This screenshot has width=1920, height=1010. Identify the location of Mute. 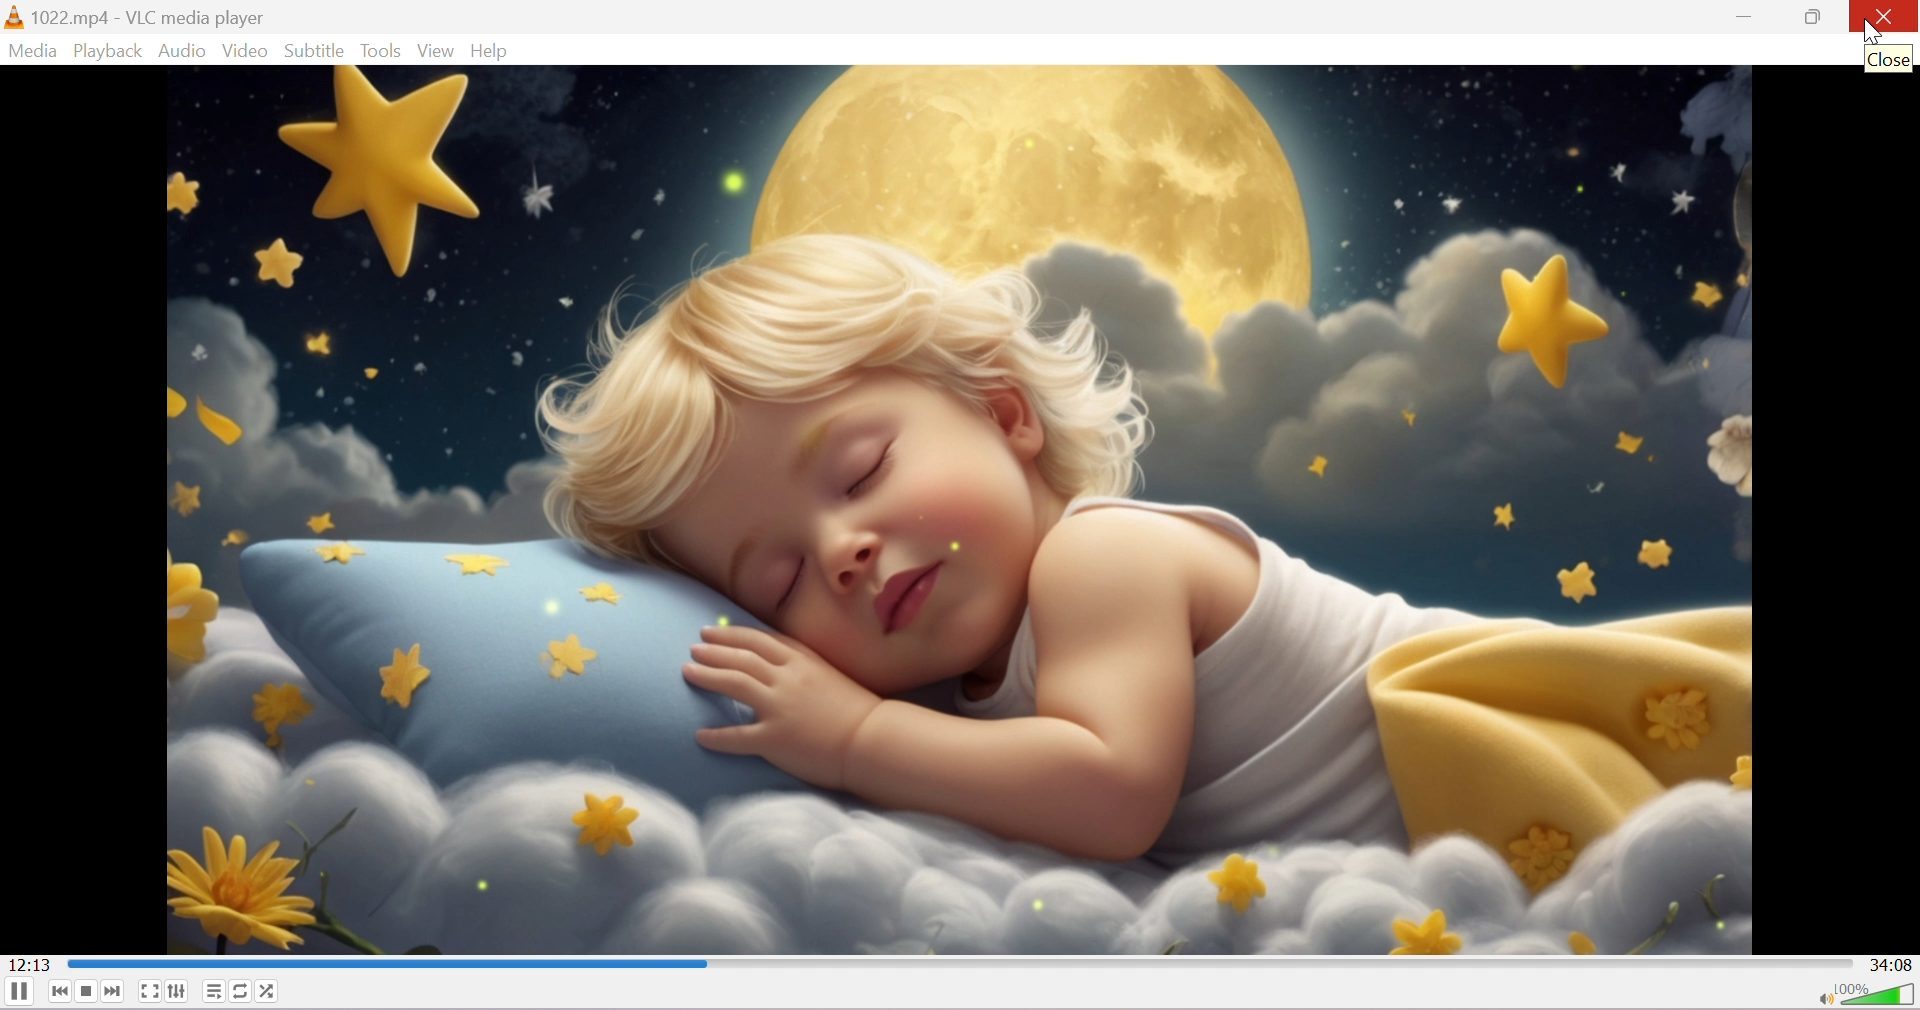
(1825, 1001).